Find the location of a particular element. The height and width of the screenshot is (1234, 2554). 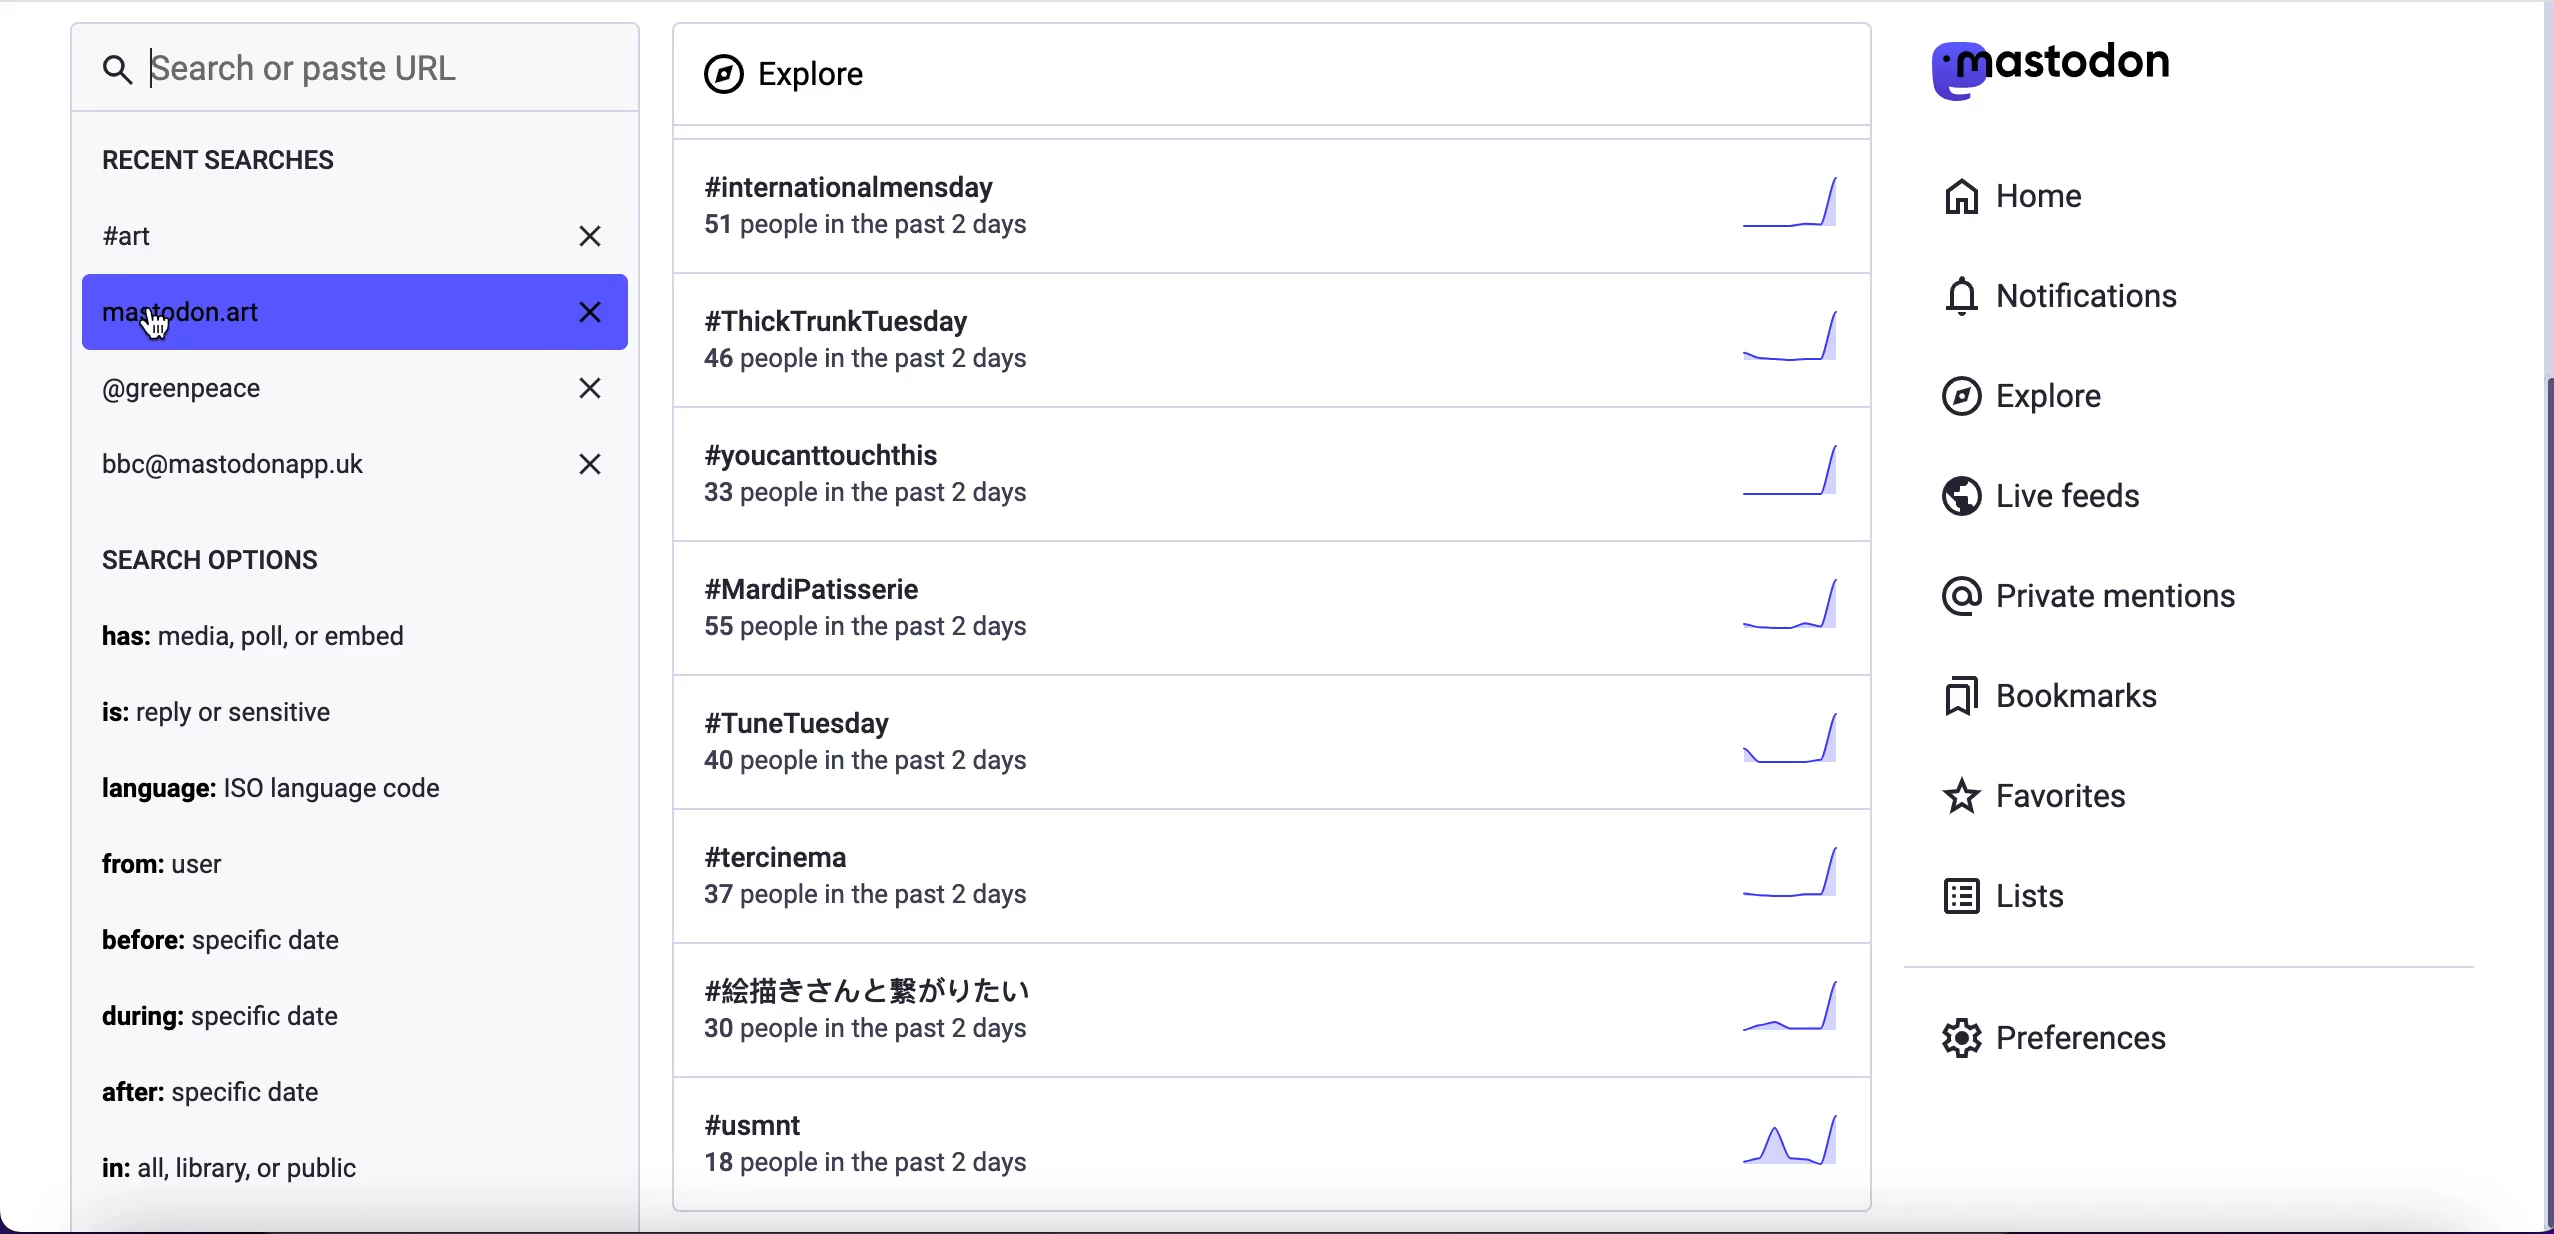

#TuneTuesday is located at coordinates (1271, 744).